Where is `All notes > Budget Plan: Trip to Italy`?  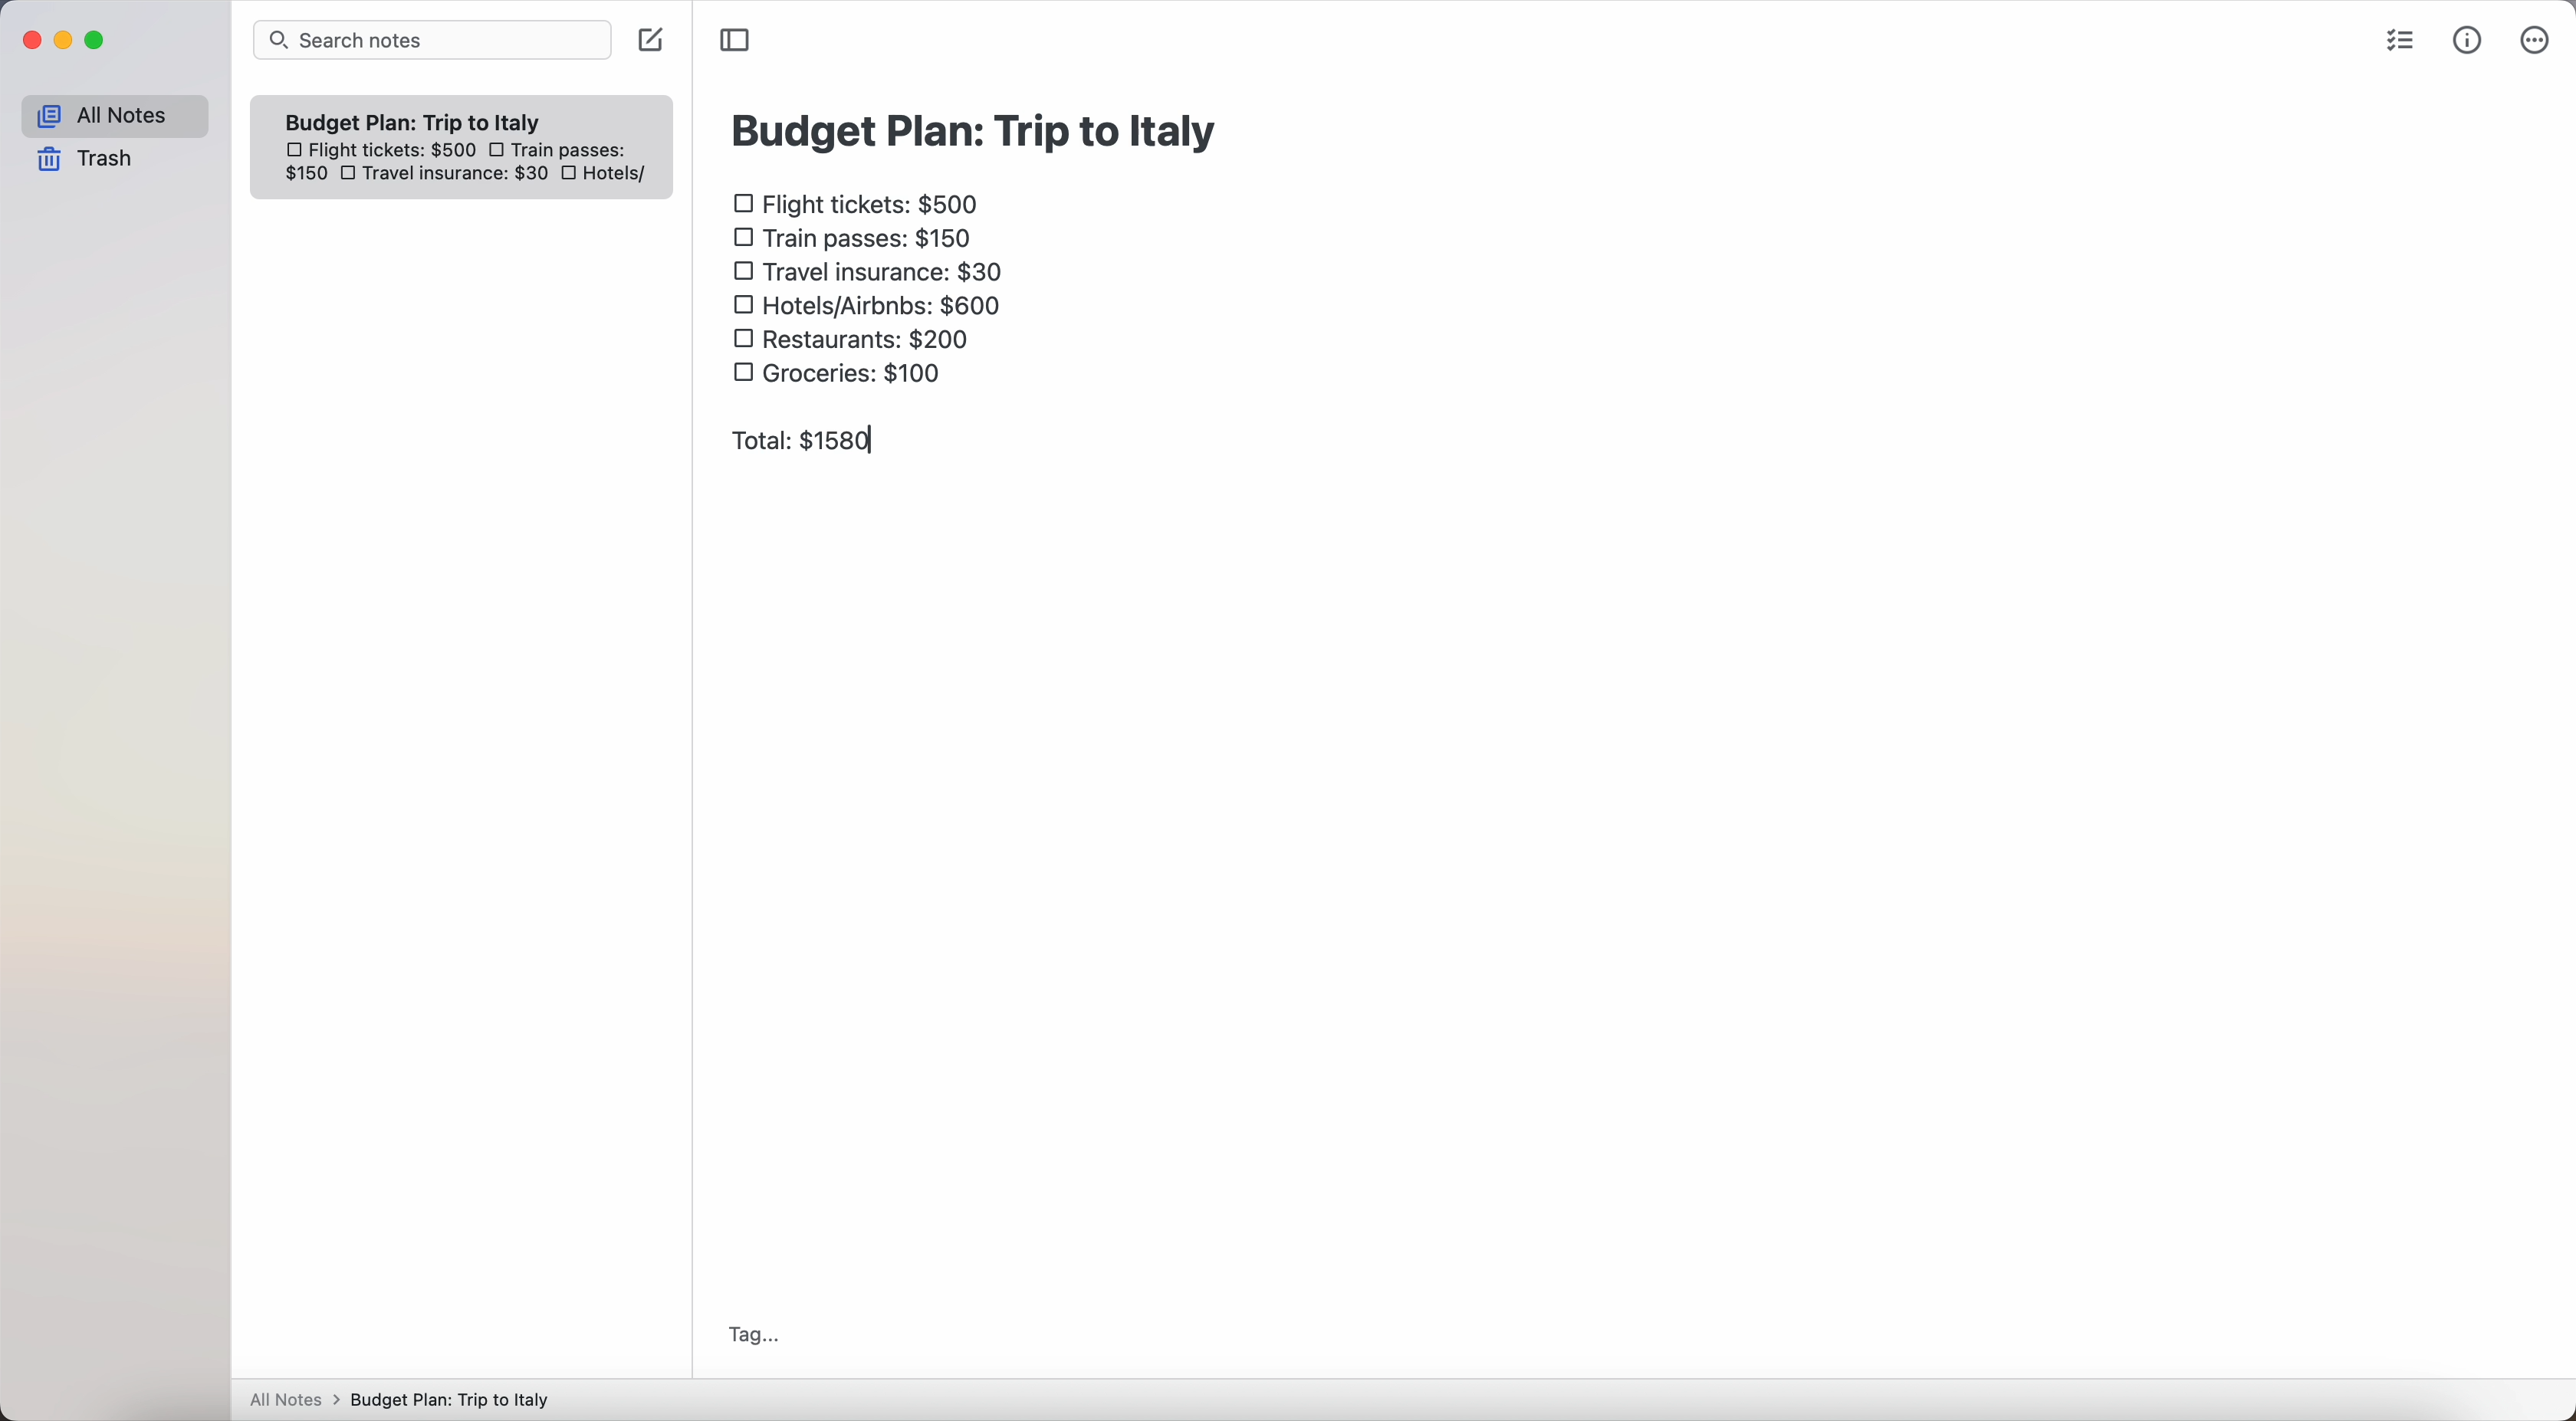 All notes > Budget Plan: Trip to Italy is located at coordinates (409, 1399).